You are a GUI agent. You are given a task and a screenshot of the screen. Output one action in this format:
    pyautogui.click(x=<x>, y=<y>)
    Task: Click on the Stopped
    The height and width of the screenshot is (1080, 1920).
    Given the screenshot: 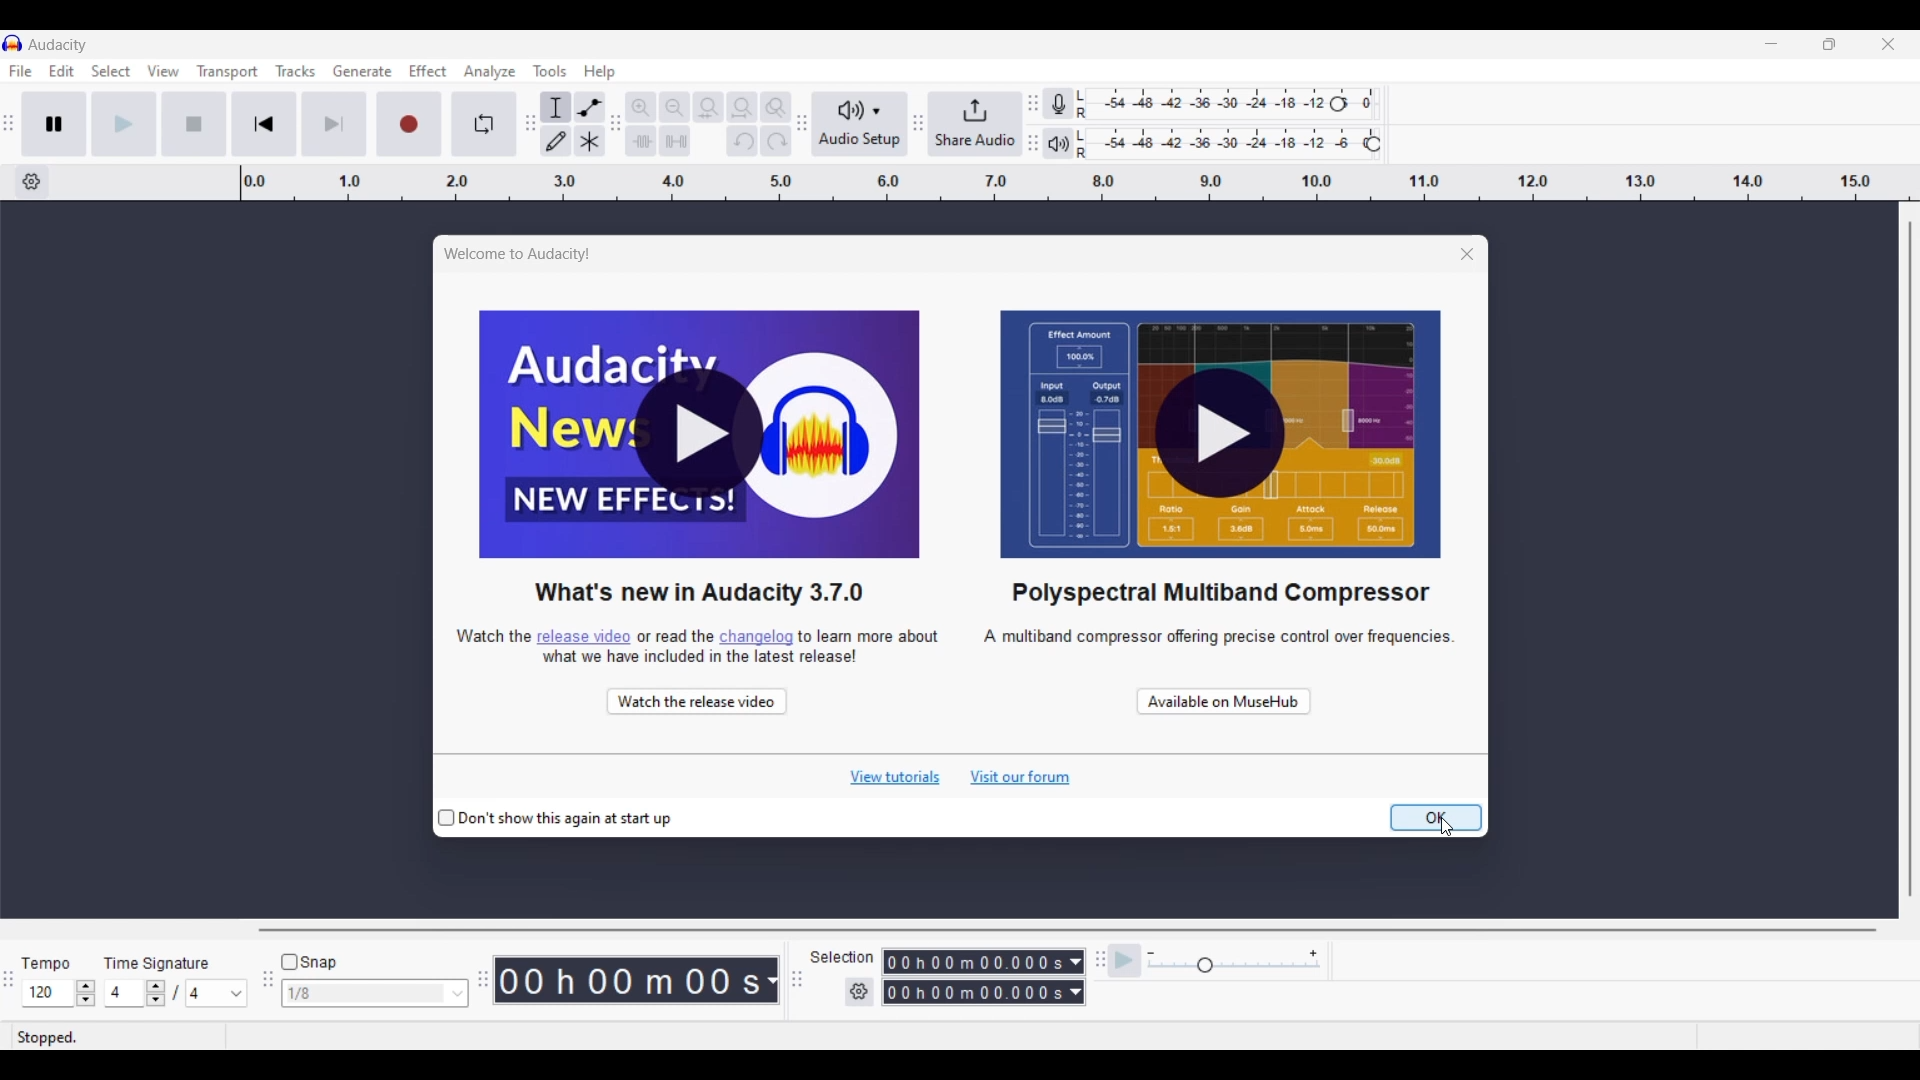 What is the action you would take?
    pyautogui.click(x=117, y=1037)
    